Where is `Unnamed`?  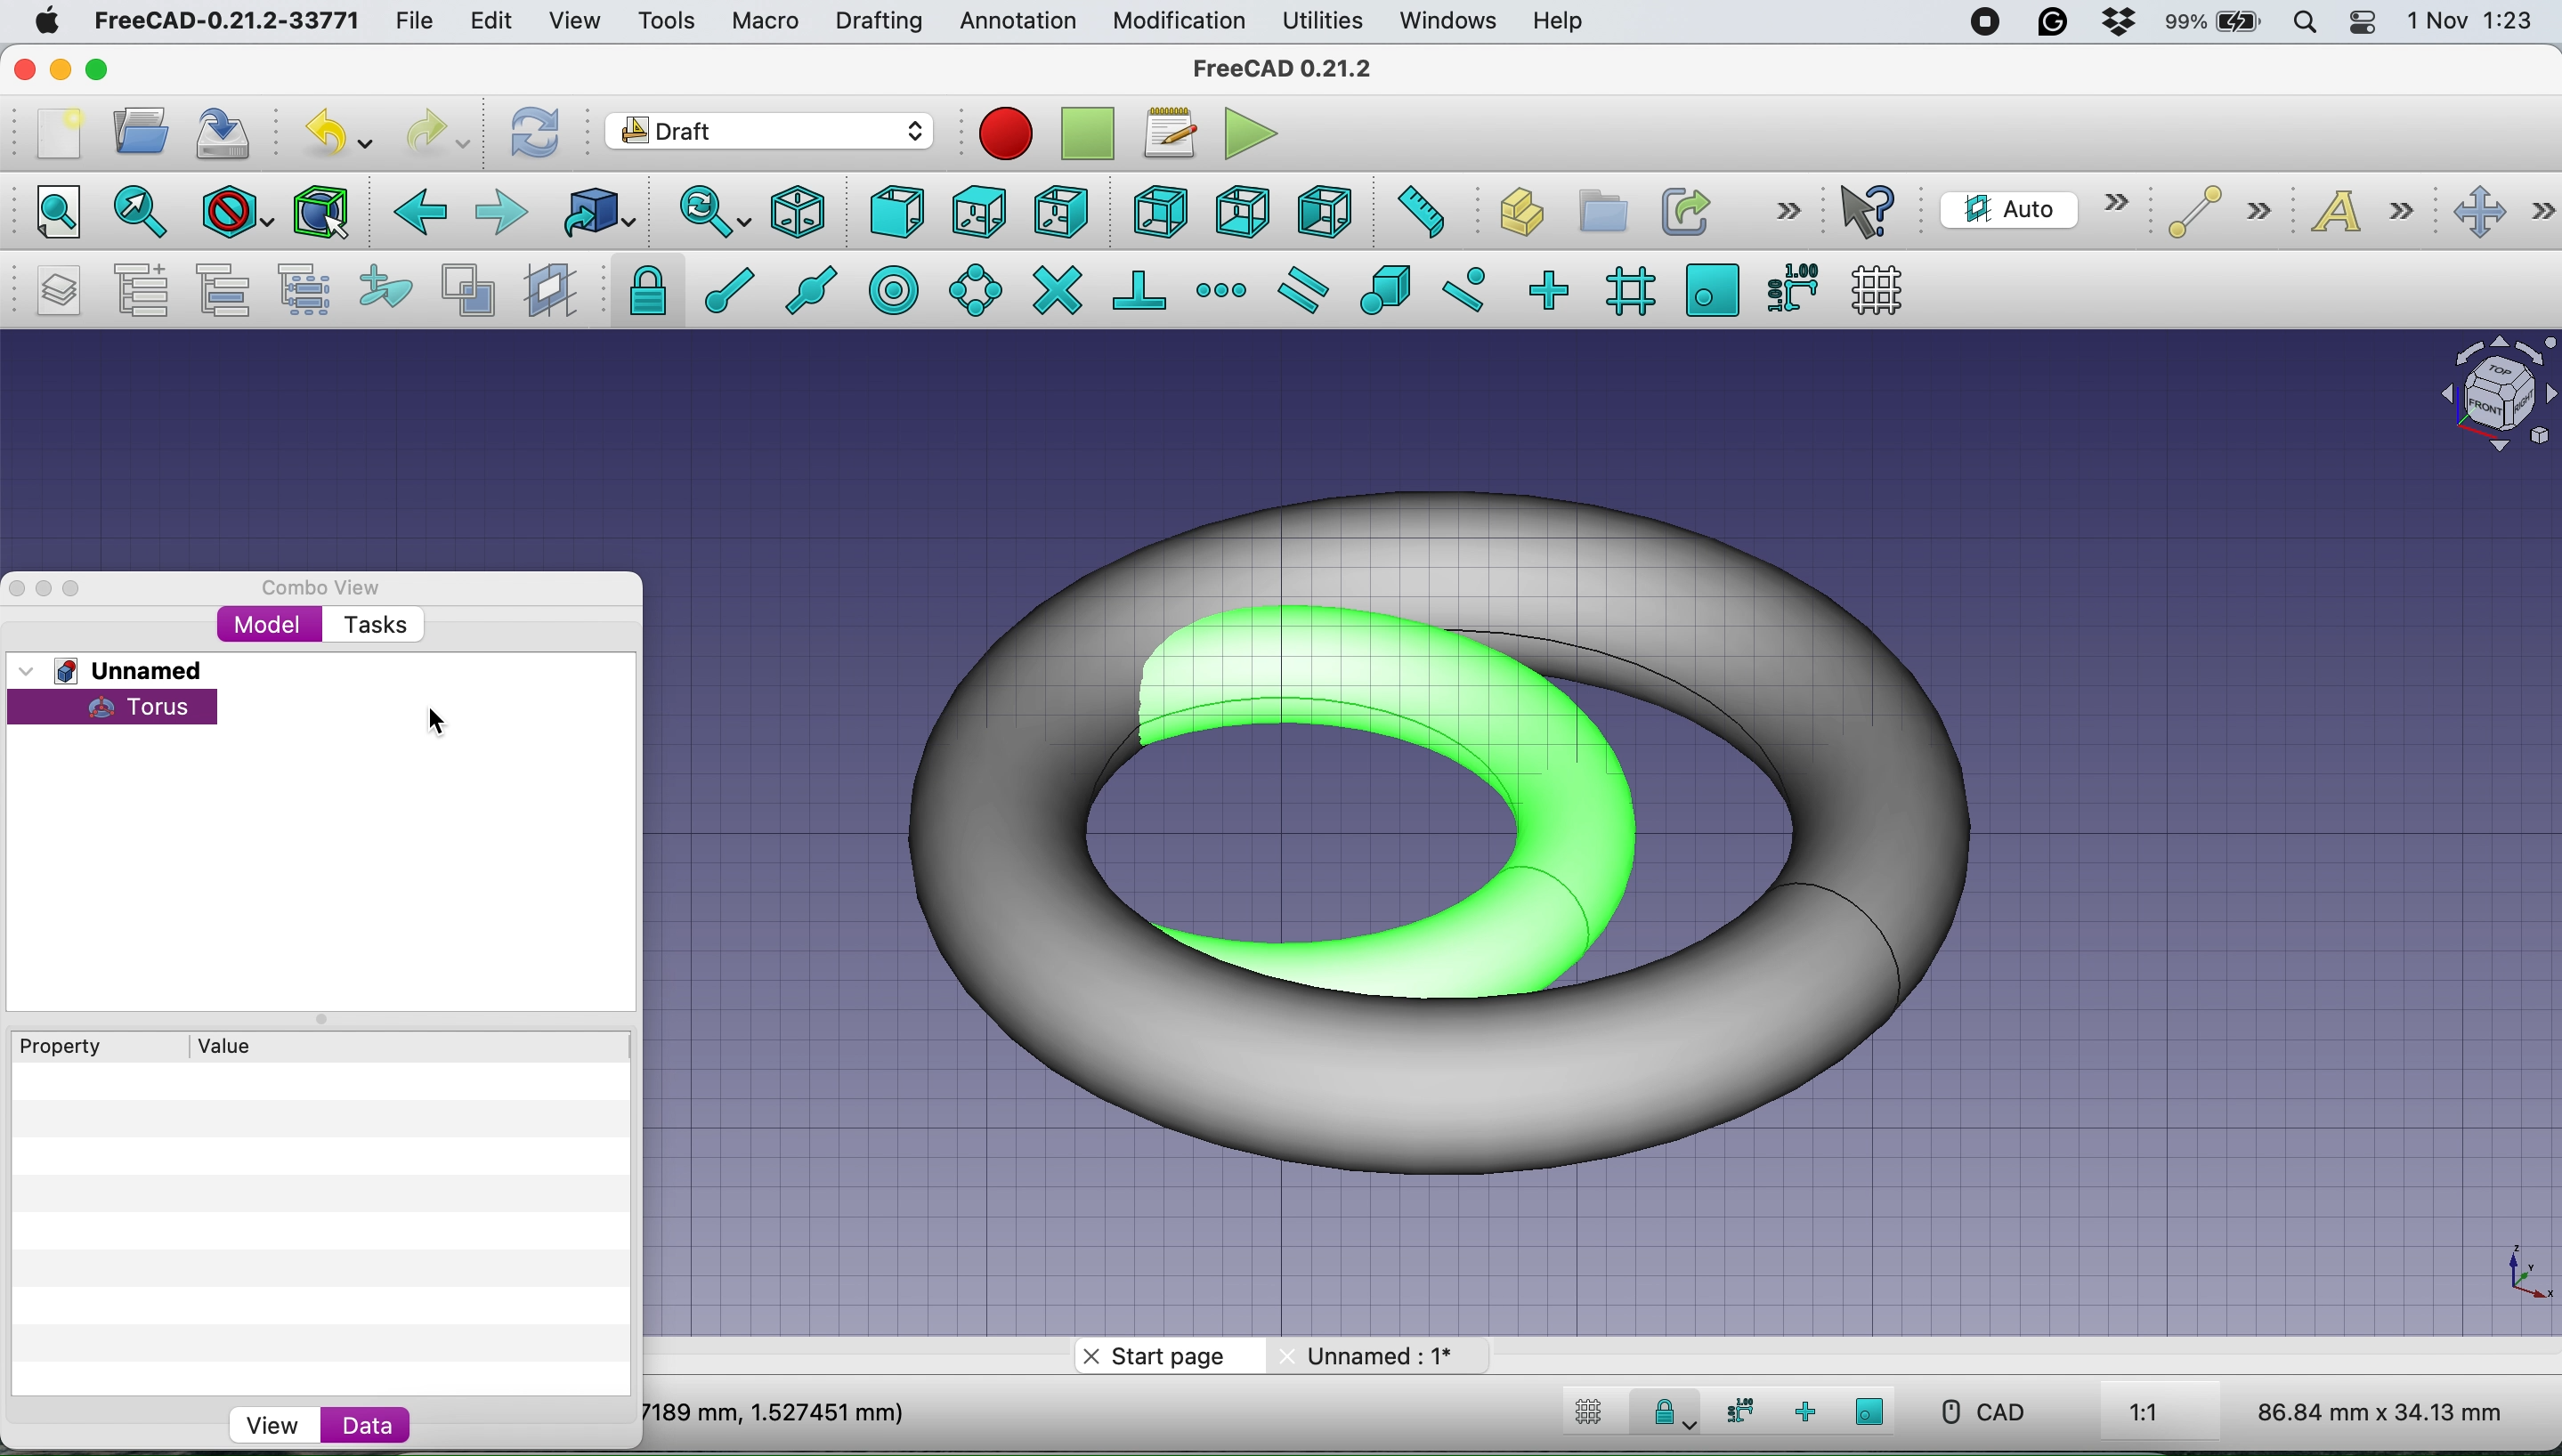 Unnamed is located at coordinates (119, 669).